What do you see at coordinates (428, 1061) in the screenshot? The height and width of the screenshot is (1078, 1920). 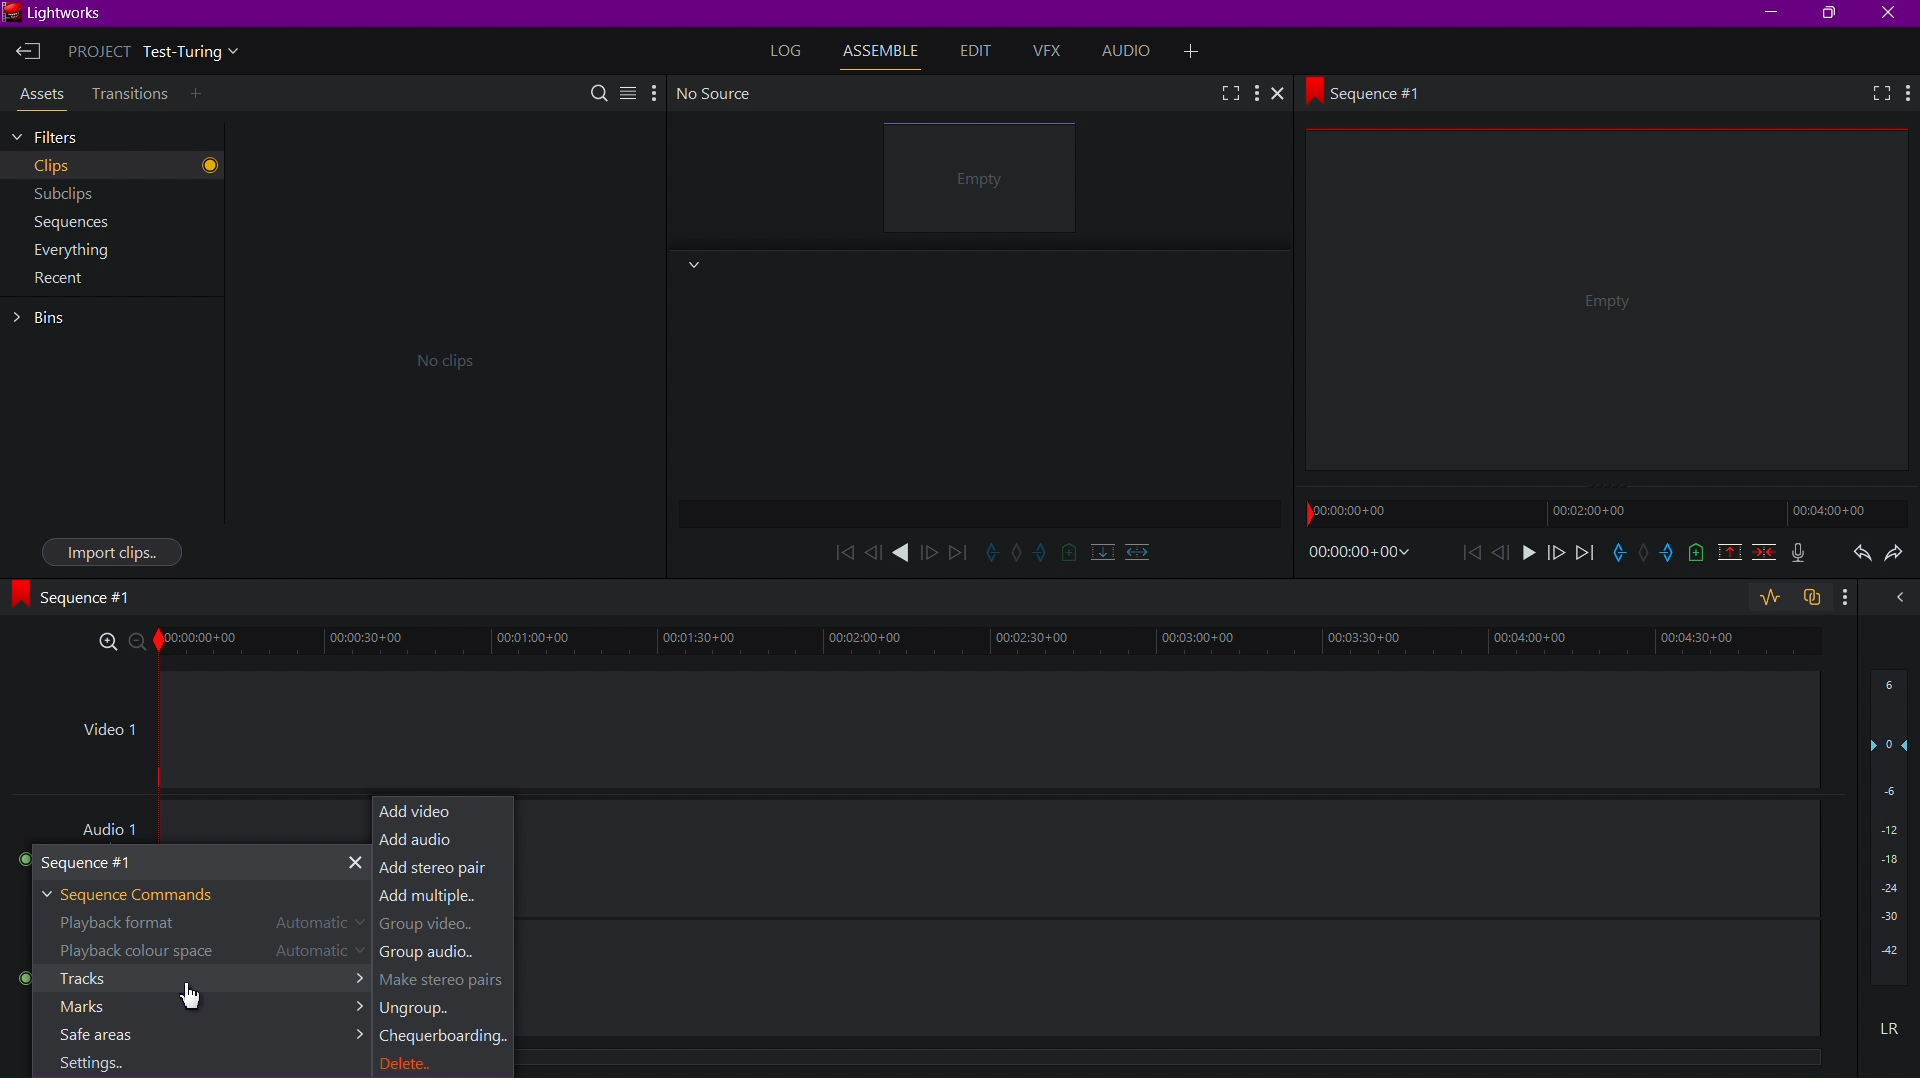 I see `Delete` at bounding box center [428, 1061].